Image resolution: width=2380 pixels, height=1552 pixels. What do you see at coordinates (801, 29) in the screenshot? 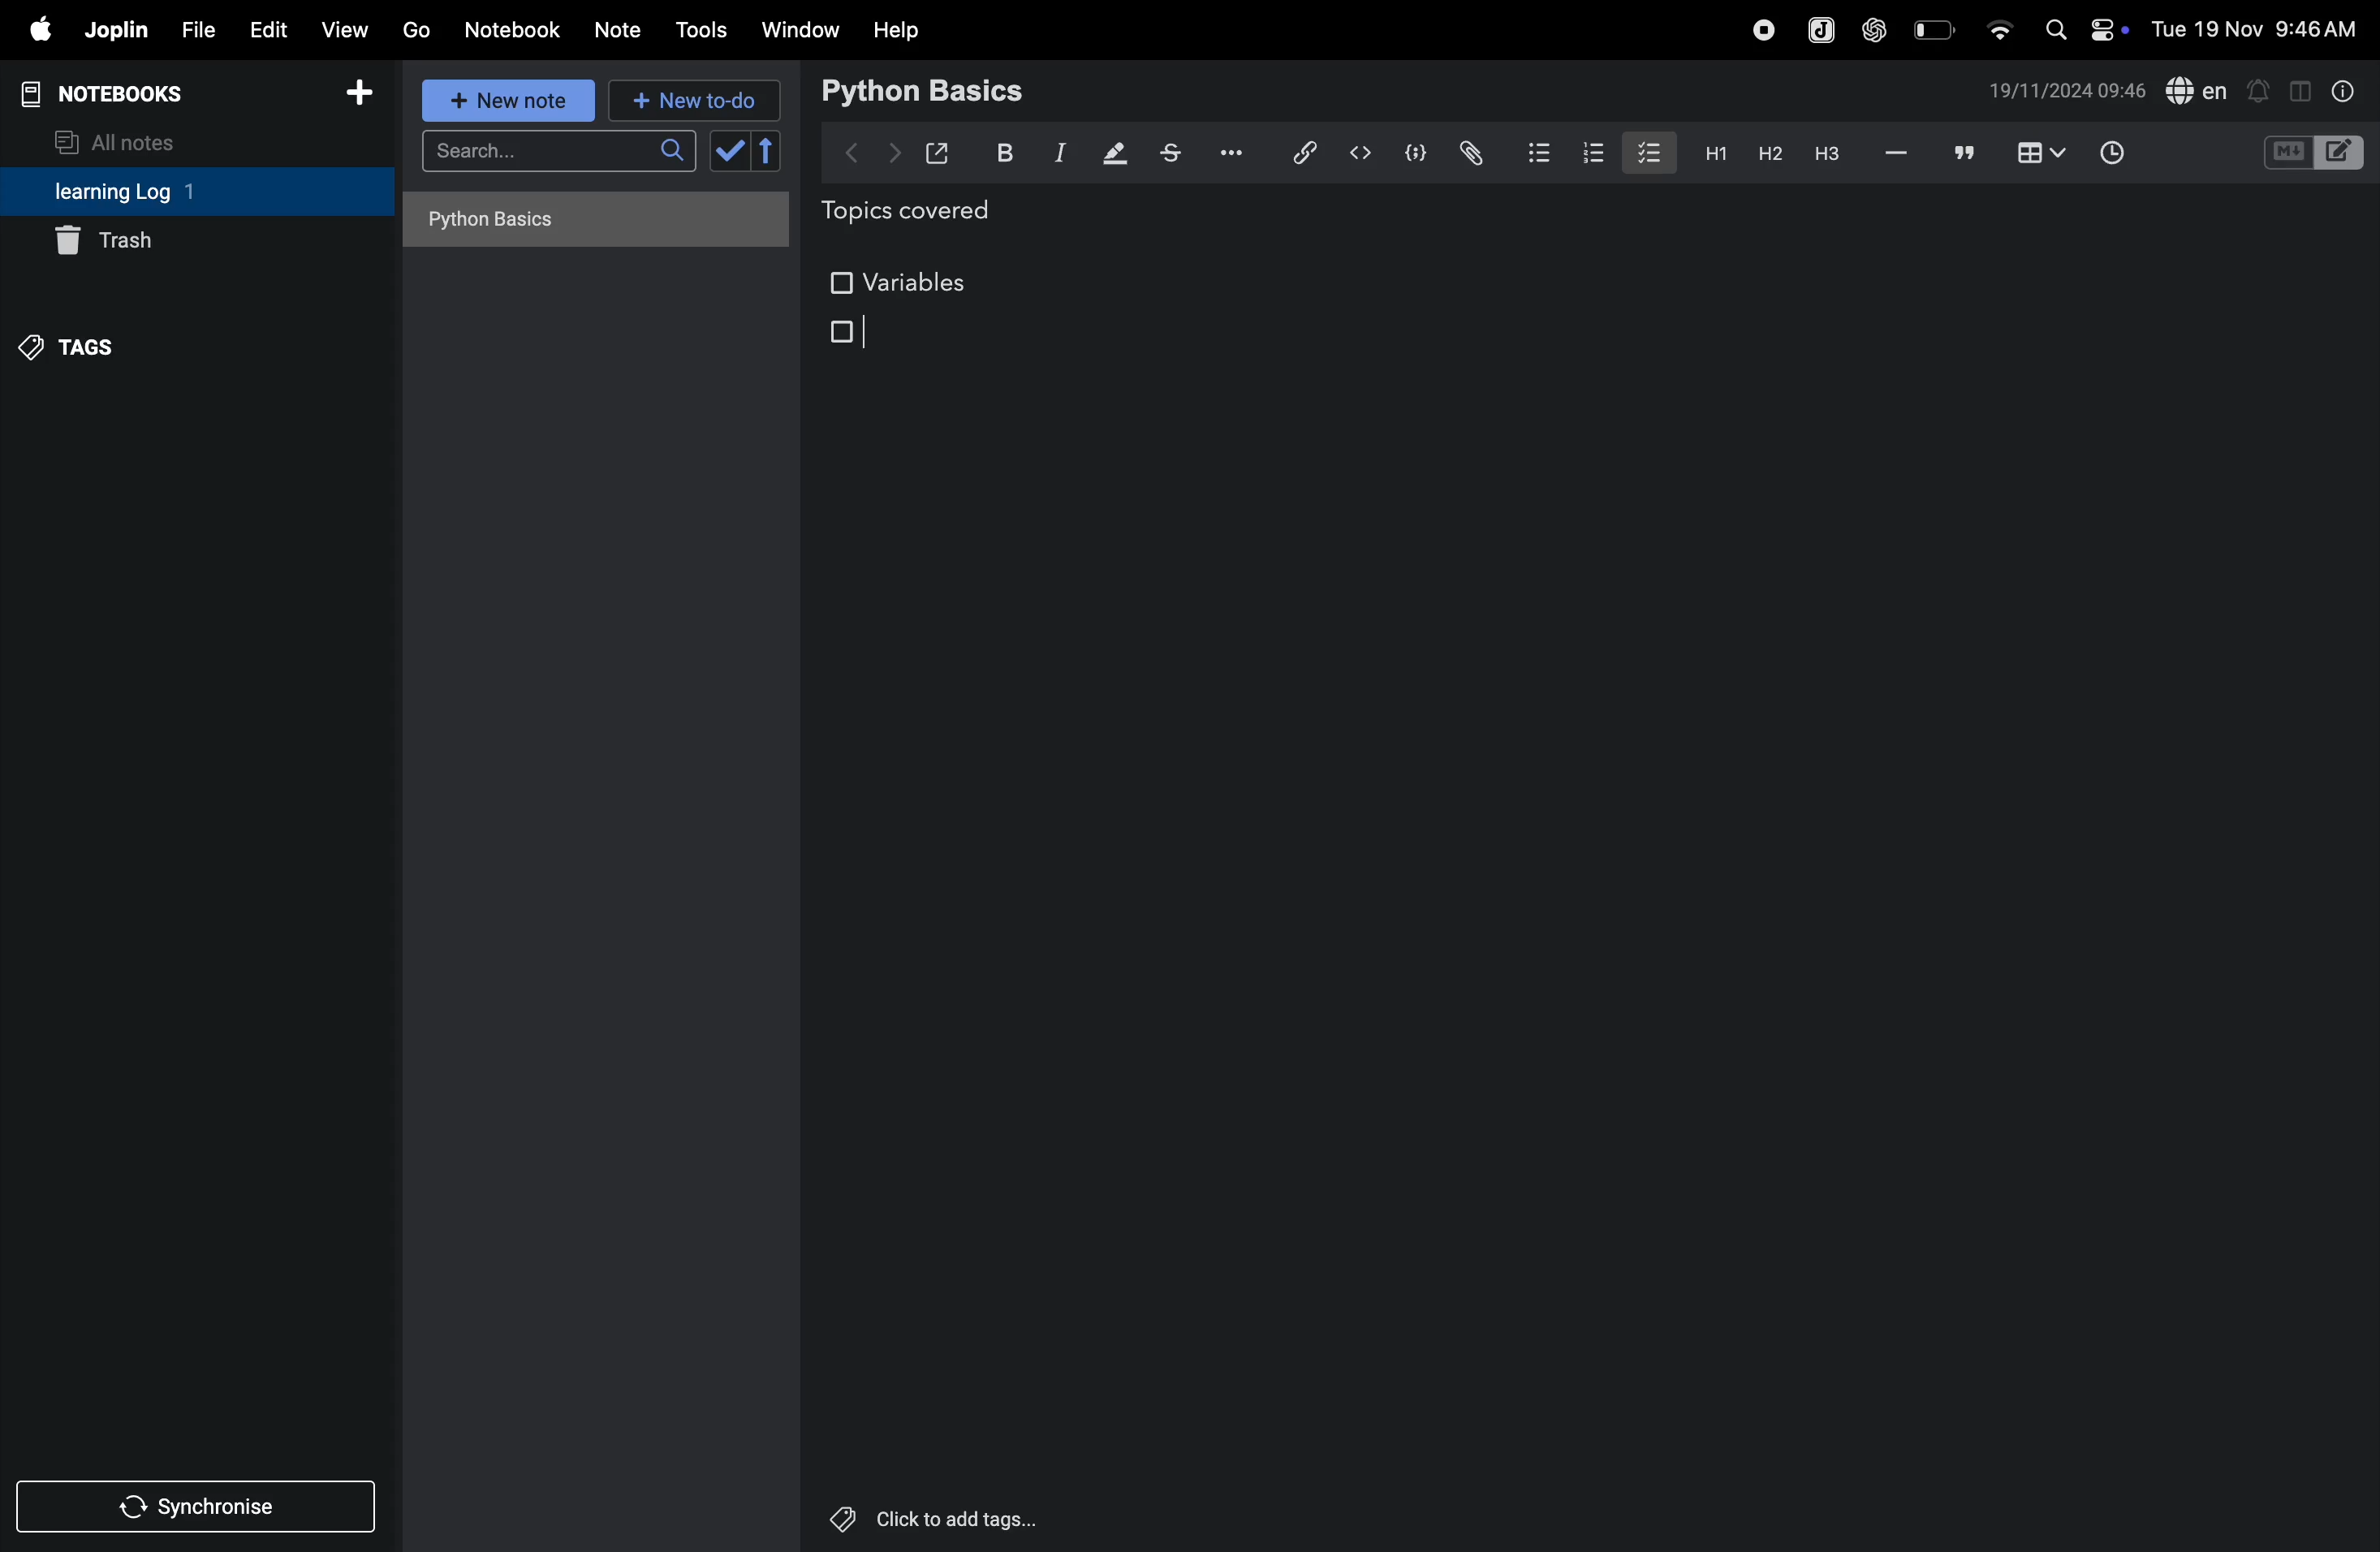
I see `window` at bounding box center [801, 29].